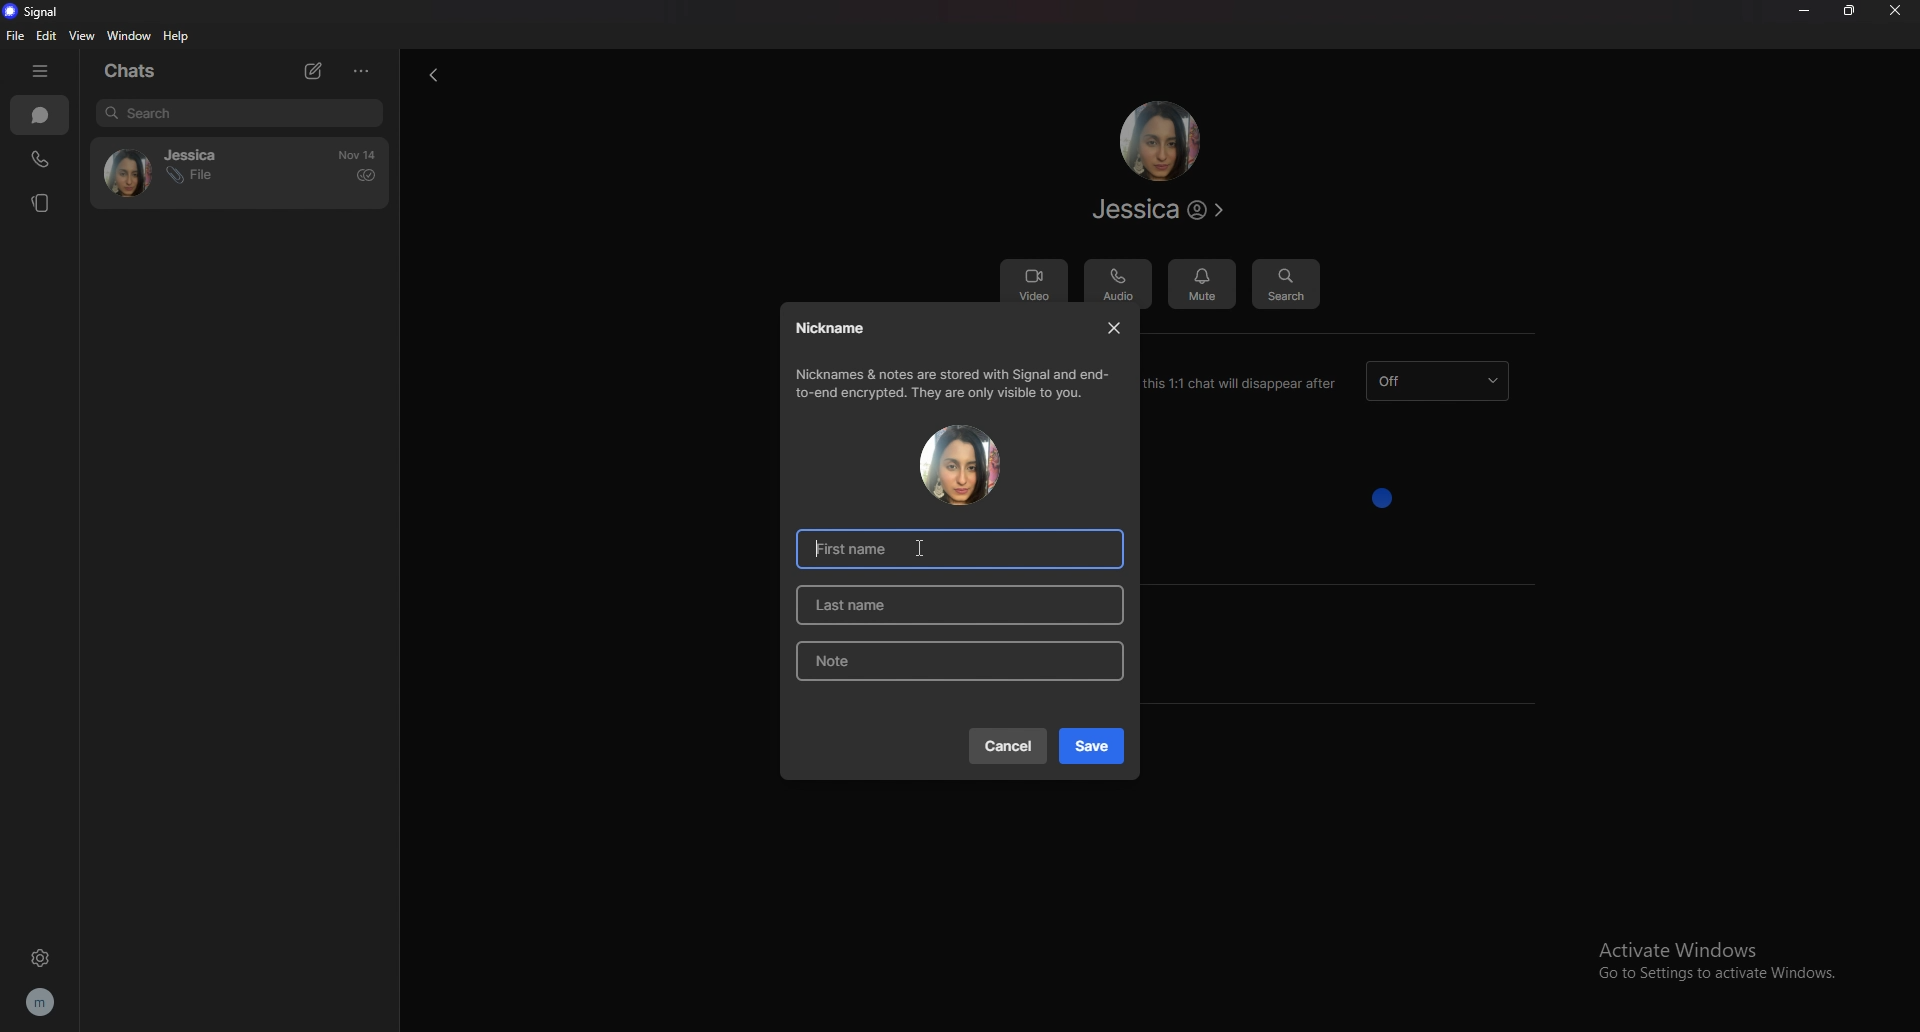  Describe the element at coordinates (46, 36) in the screenshot. I see `edit` at that location.